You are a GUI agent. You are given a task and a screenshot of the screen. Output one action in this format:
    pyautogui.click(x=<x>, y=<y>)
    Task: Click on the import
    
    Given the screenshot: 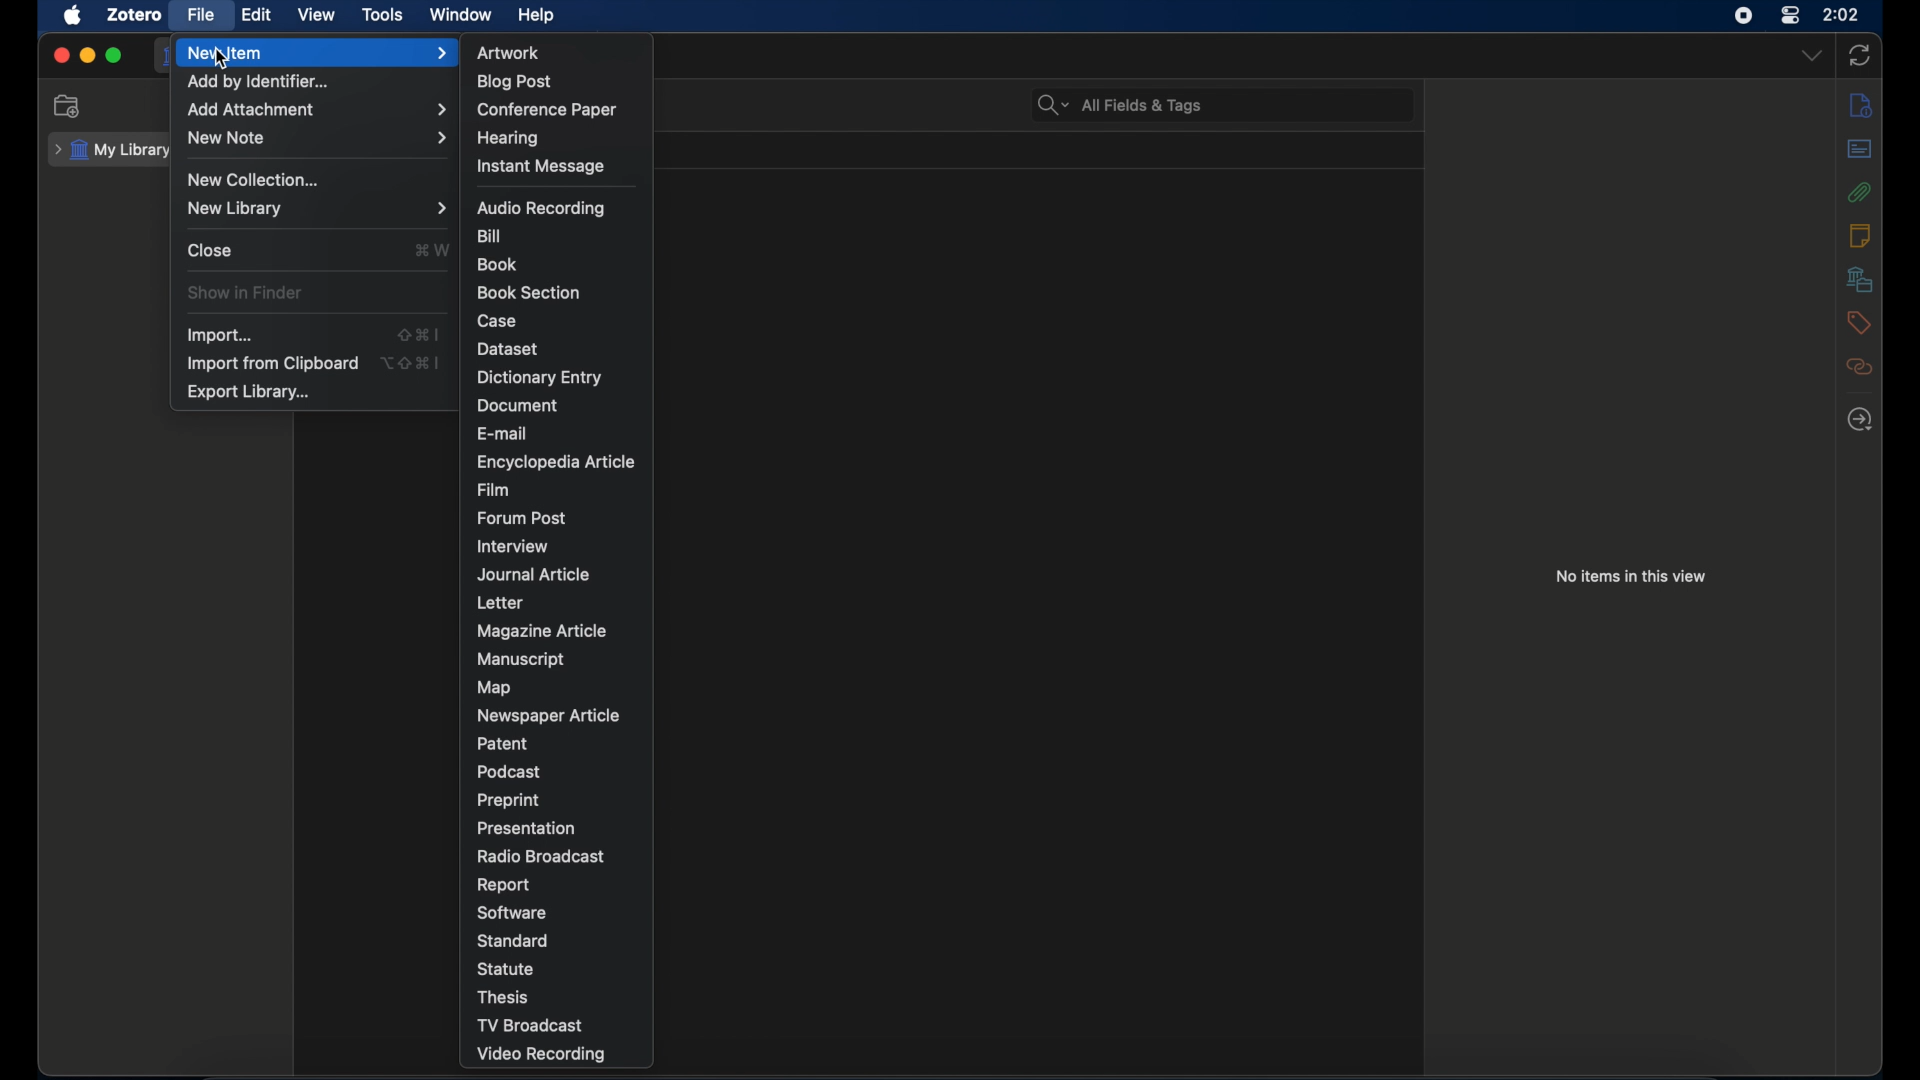 What is the action you would take?
    pyautogui.click(x=221, y=334)
    